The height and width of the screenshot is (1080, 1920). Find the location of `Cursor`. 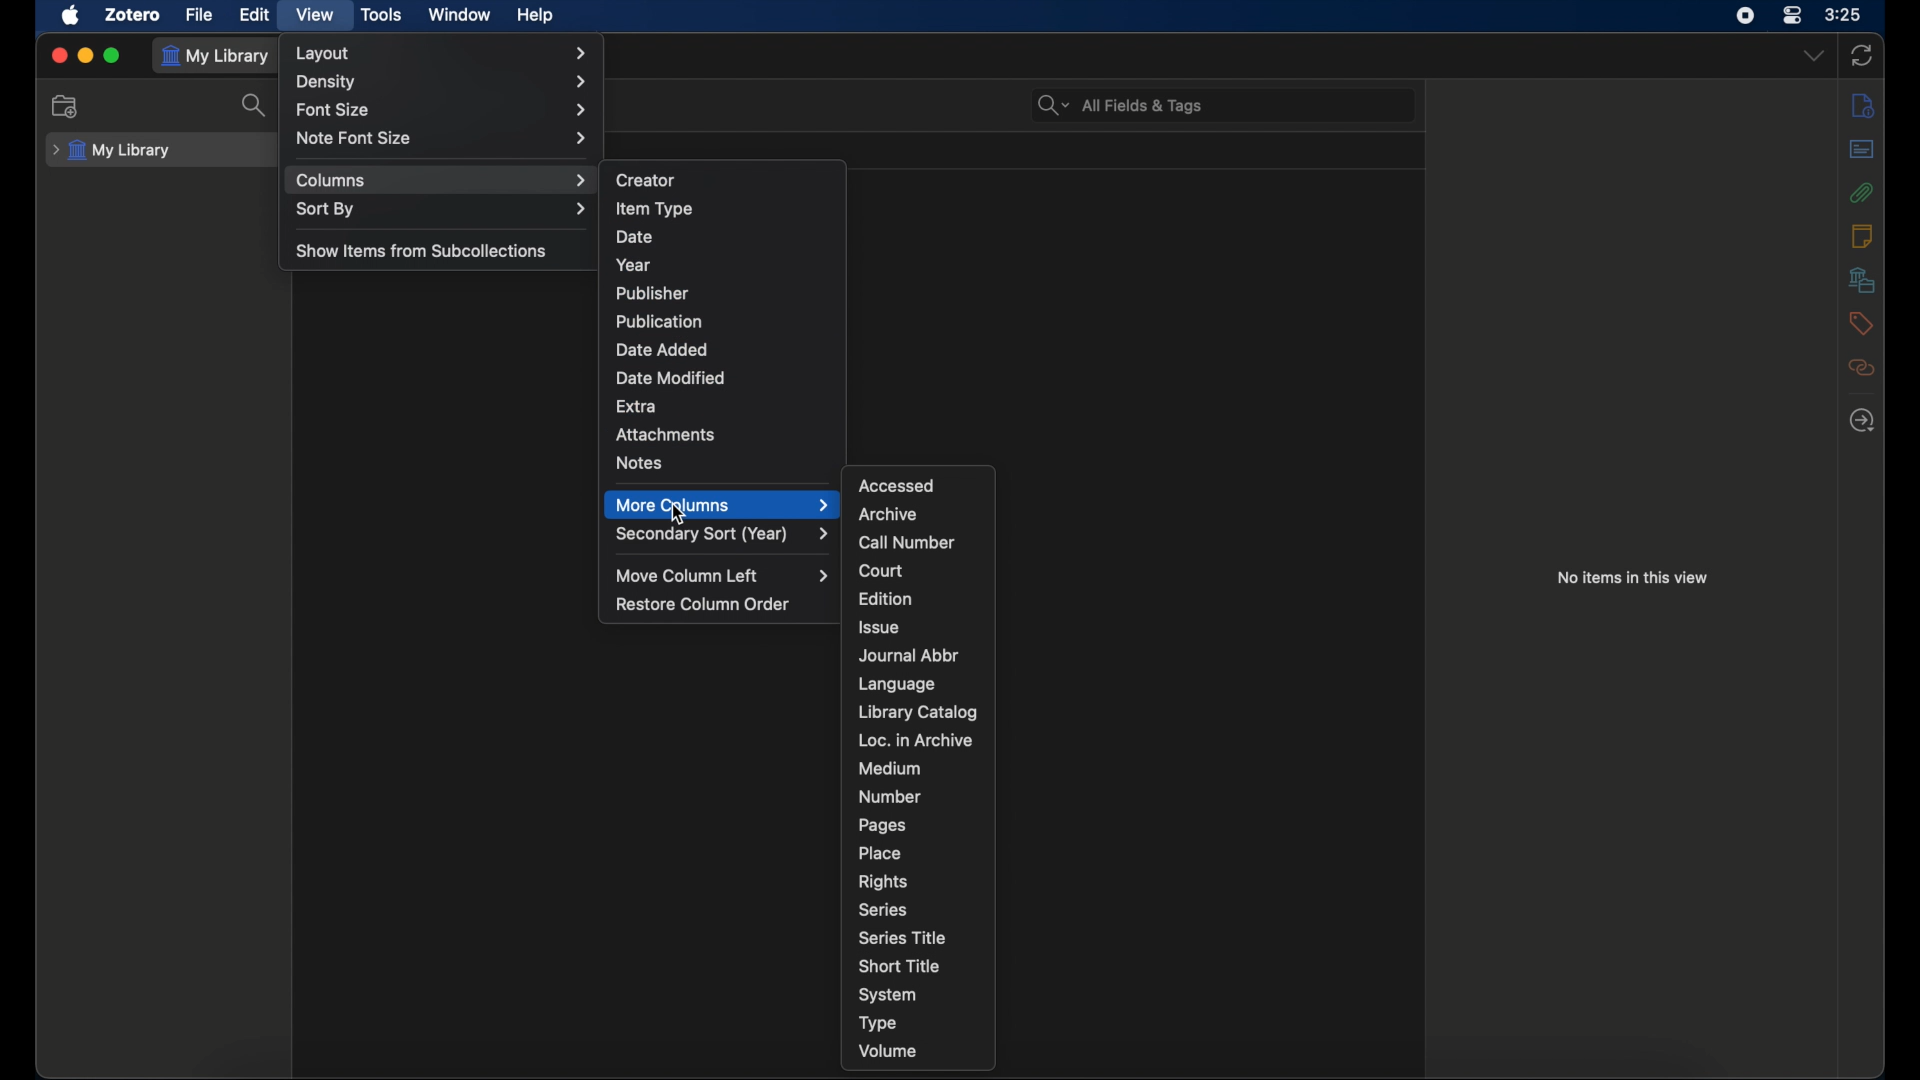

Cursor is located at coordinates (674, 514).